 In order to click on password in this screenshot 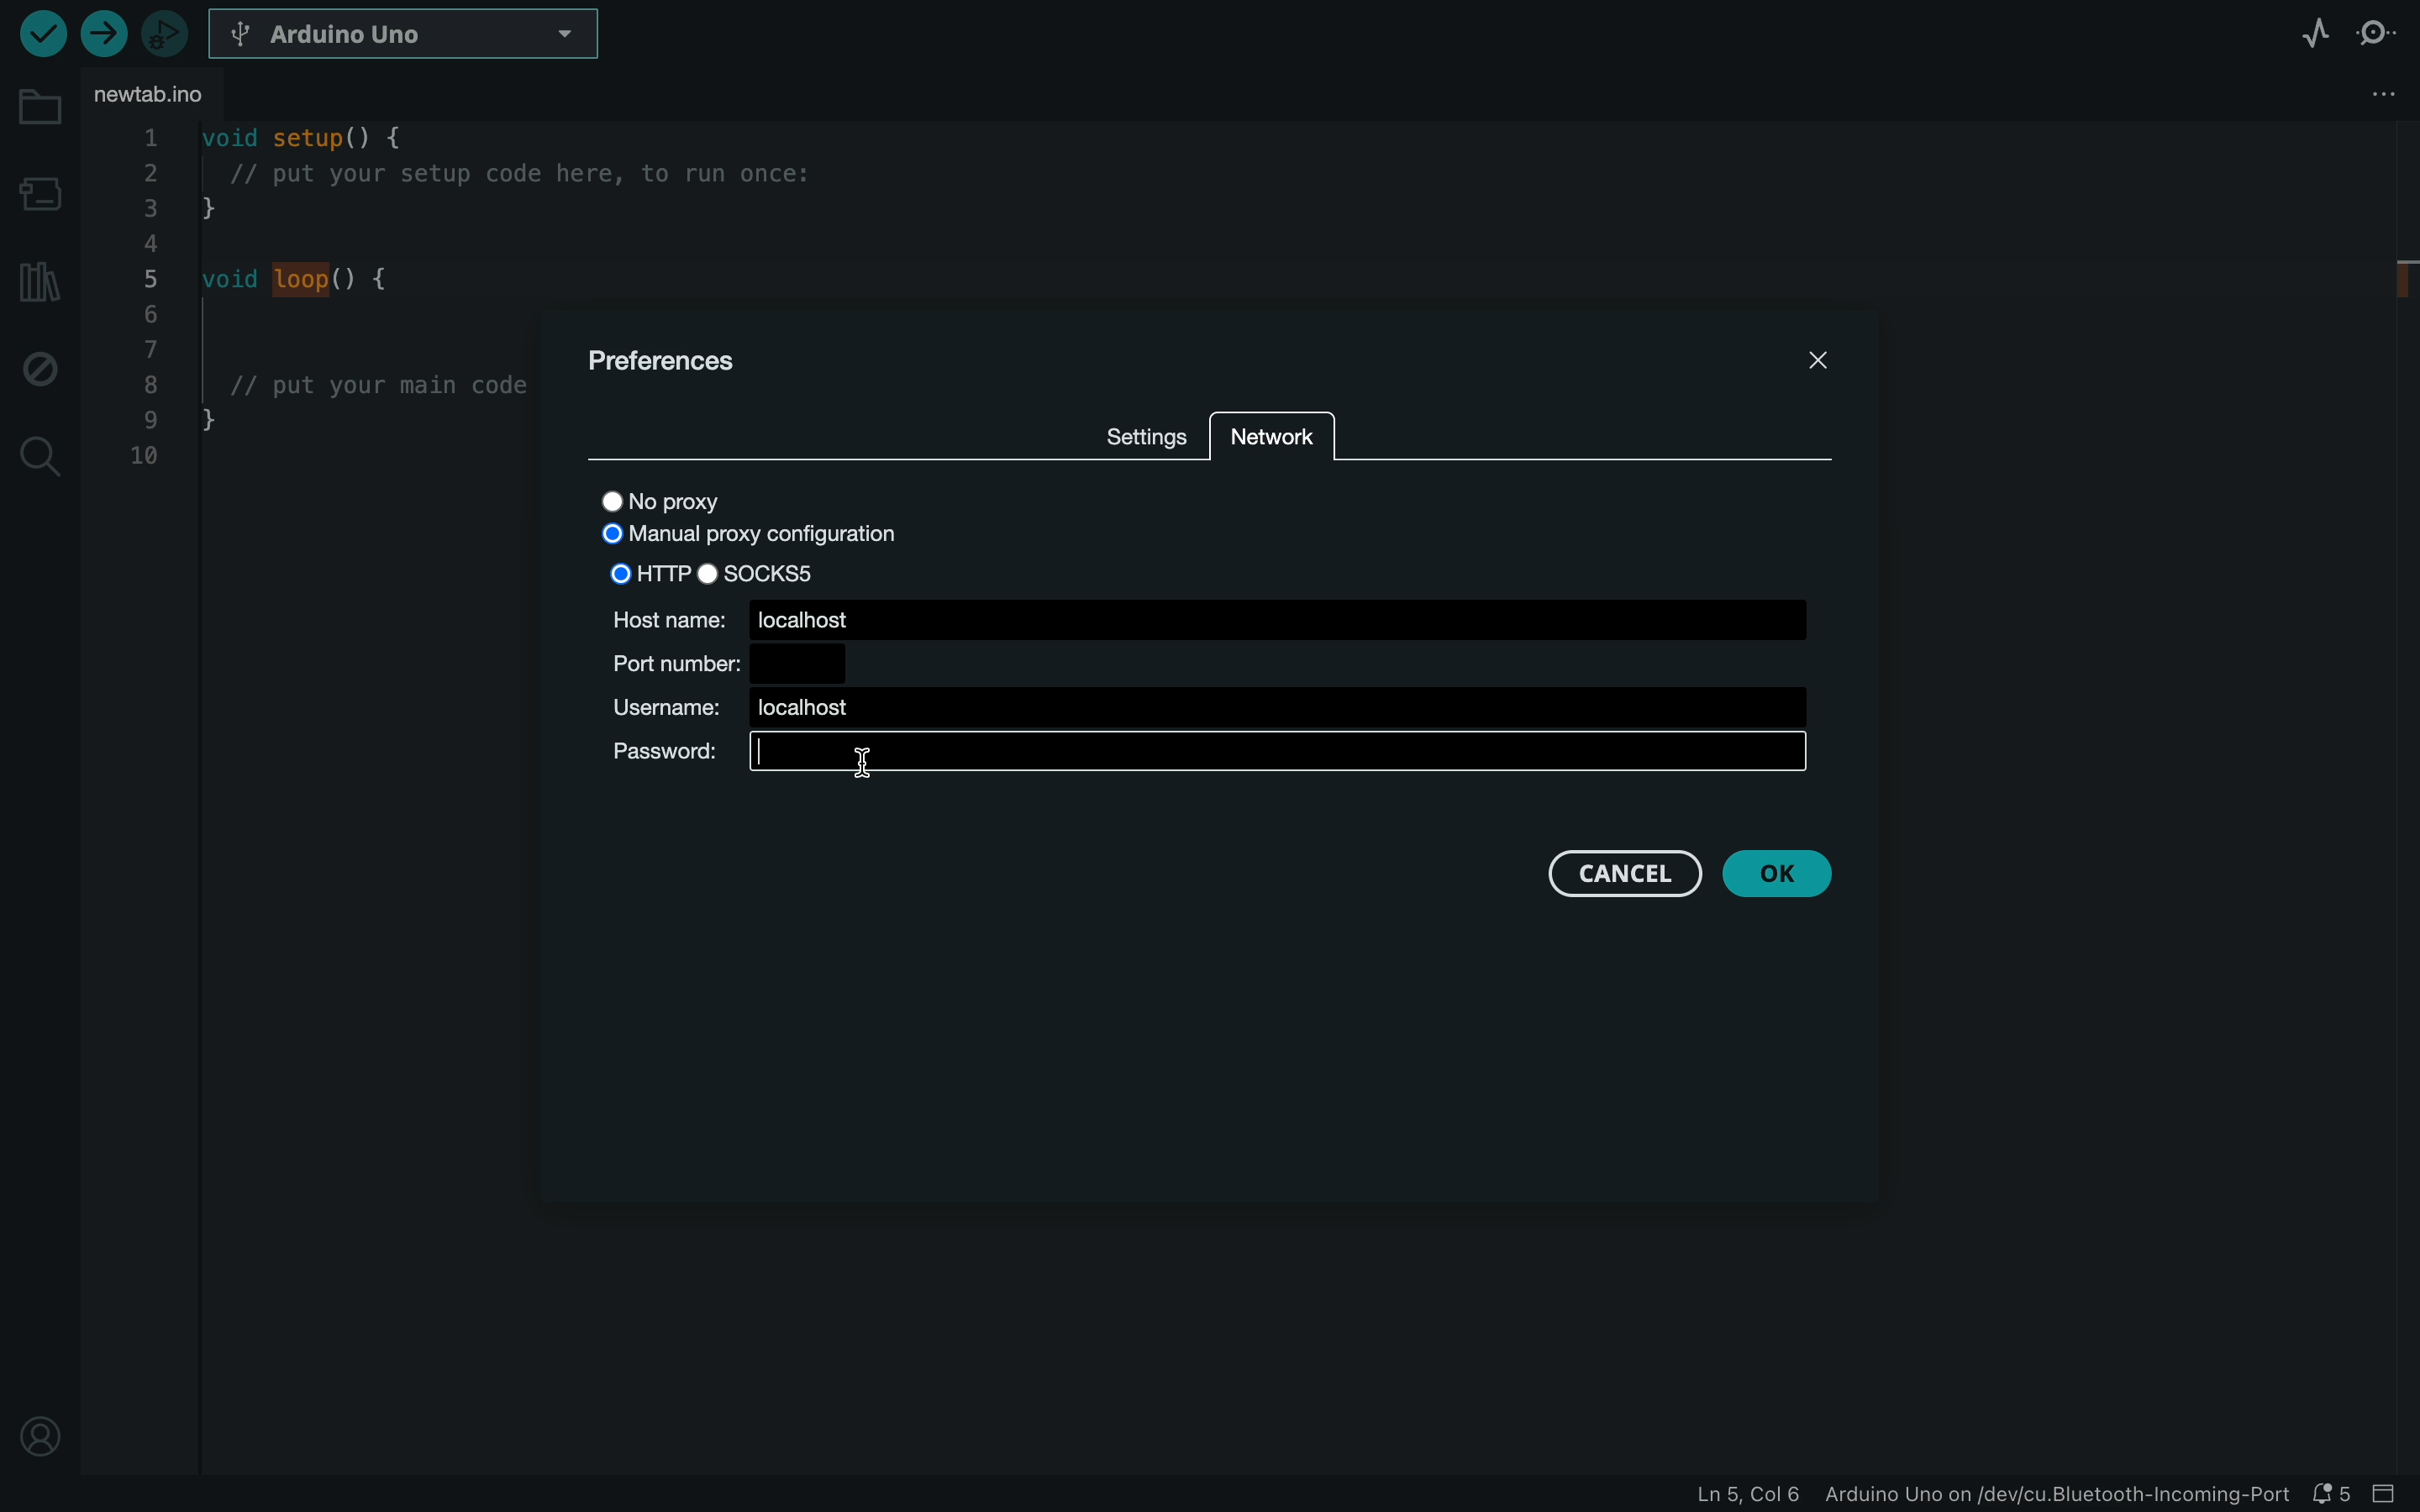, I will do `click(1212, 758)`.